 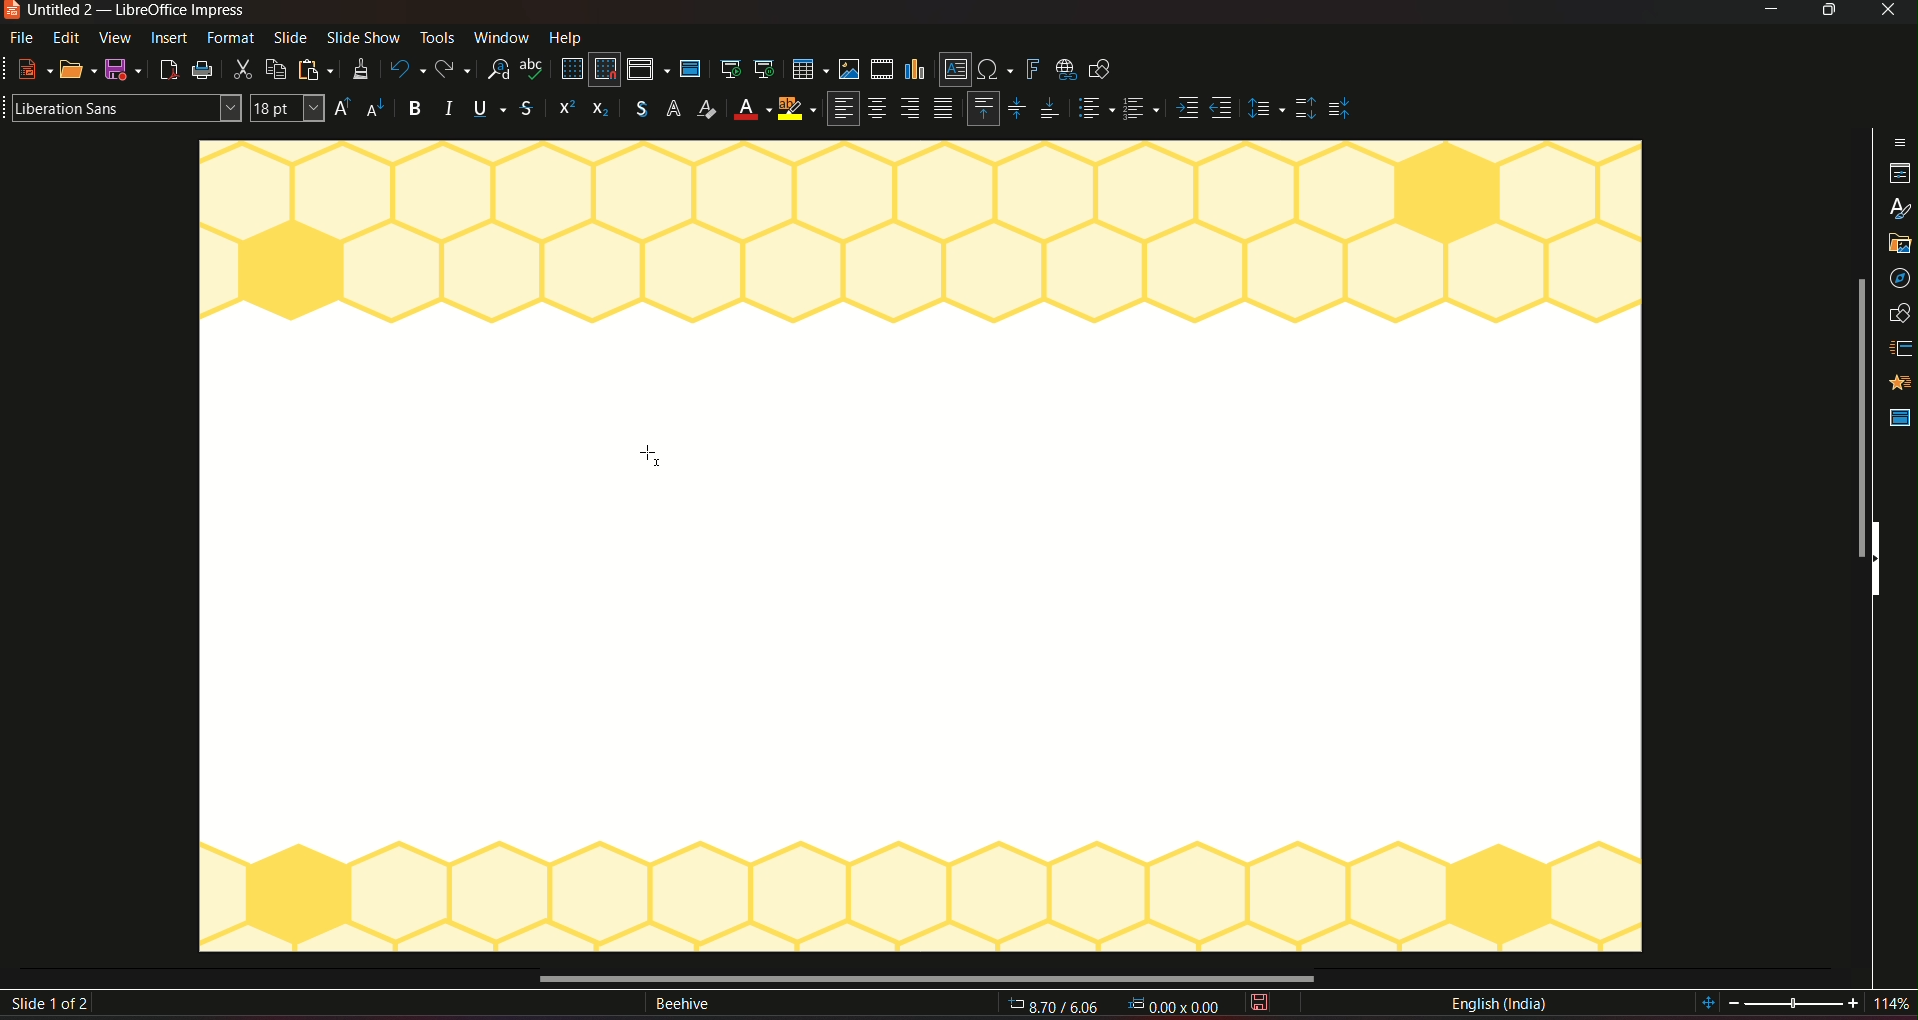 What do you see at coordinates (879, 111) in the screenshot?
I see `Align center` at bounding box center [879, 111].